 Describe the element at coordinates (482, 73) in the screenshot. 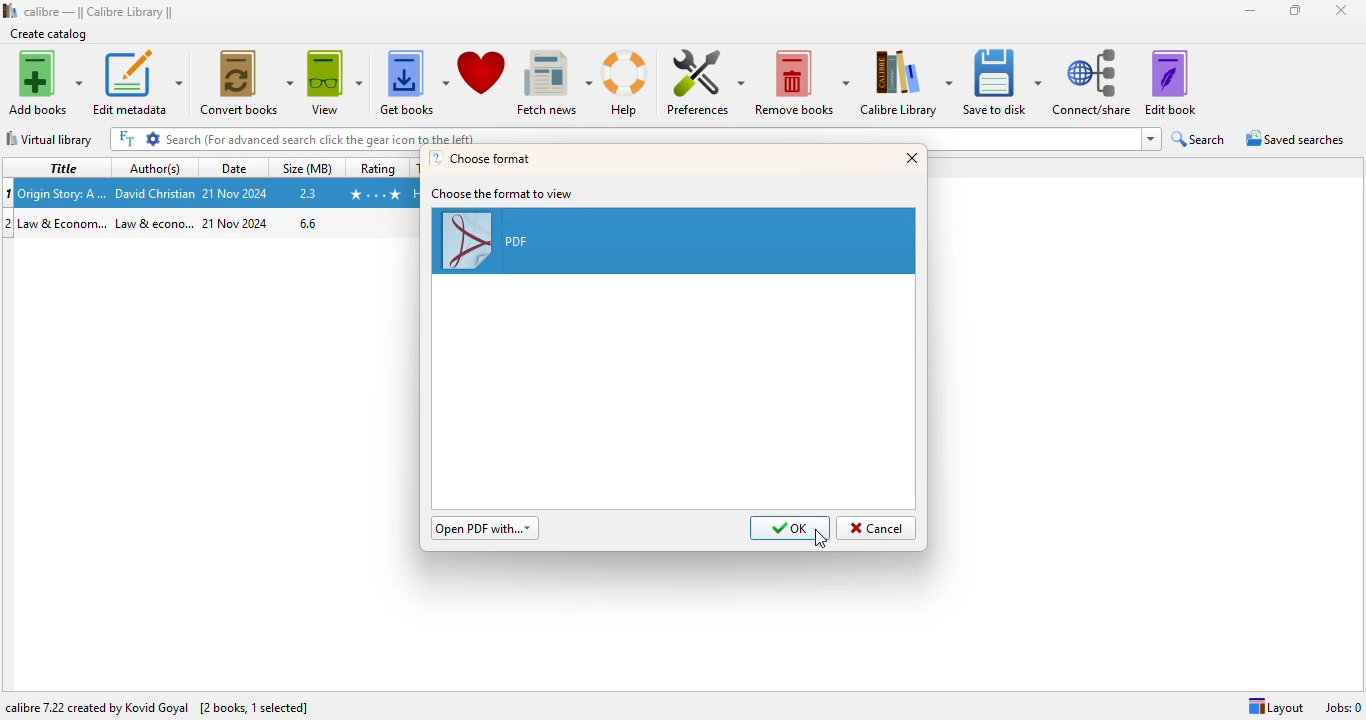

I see `donate to support calibre` at that location.